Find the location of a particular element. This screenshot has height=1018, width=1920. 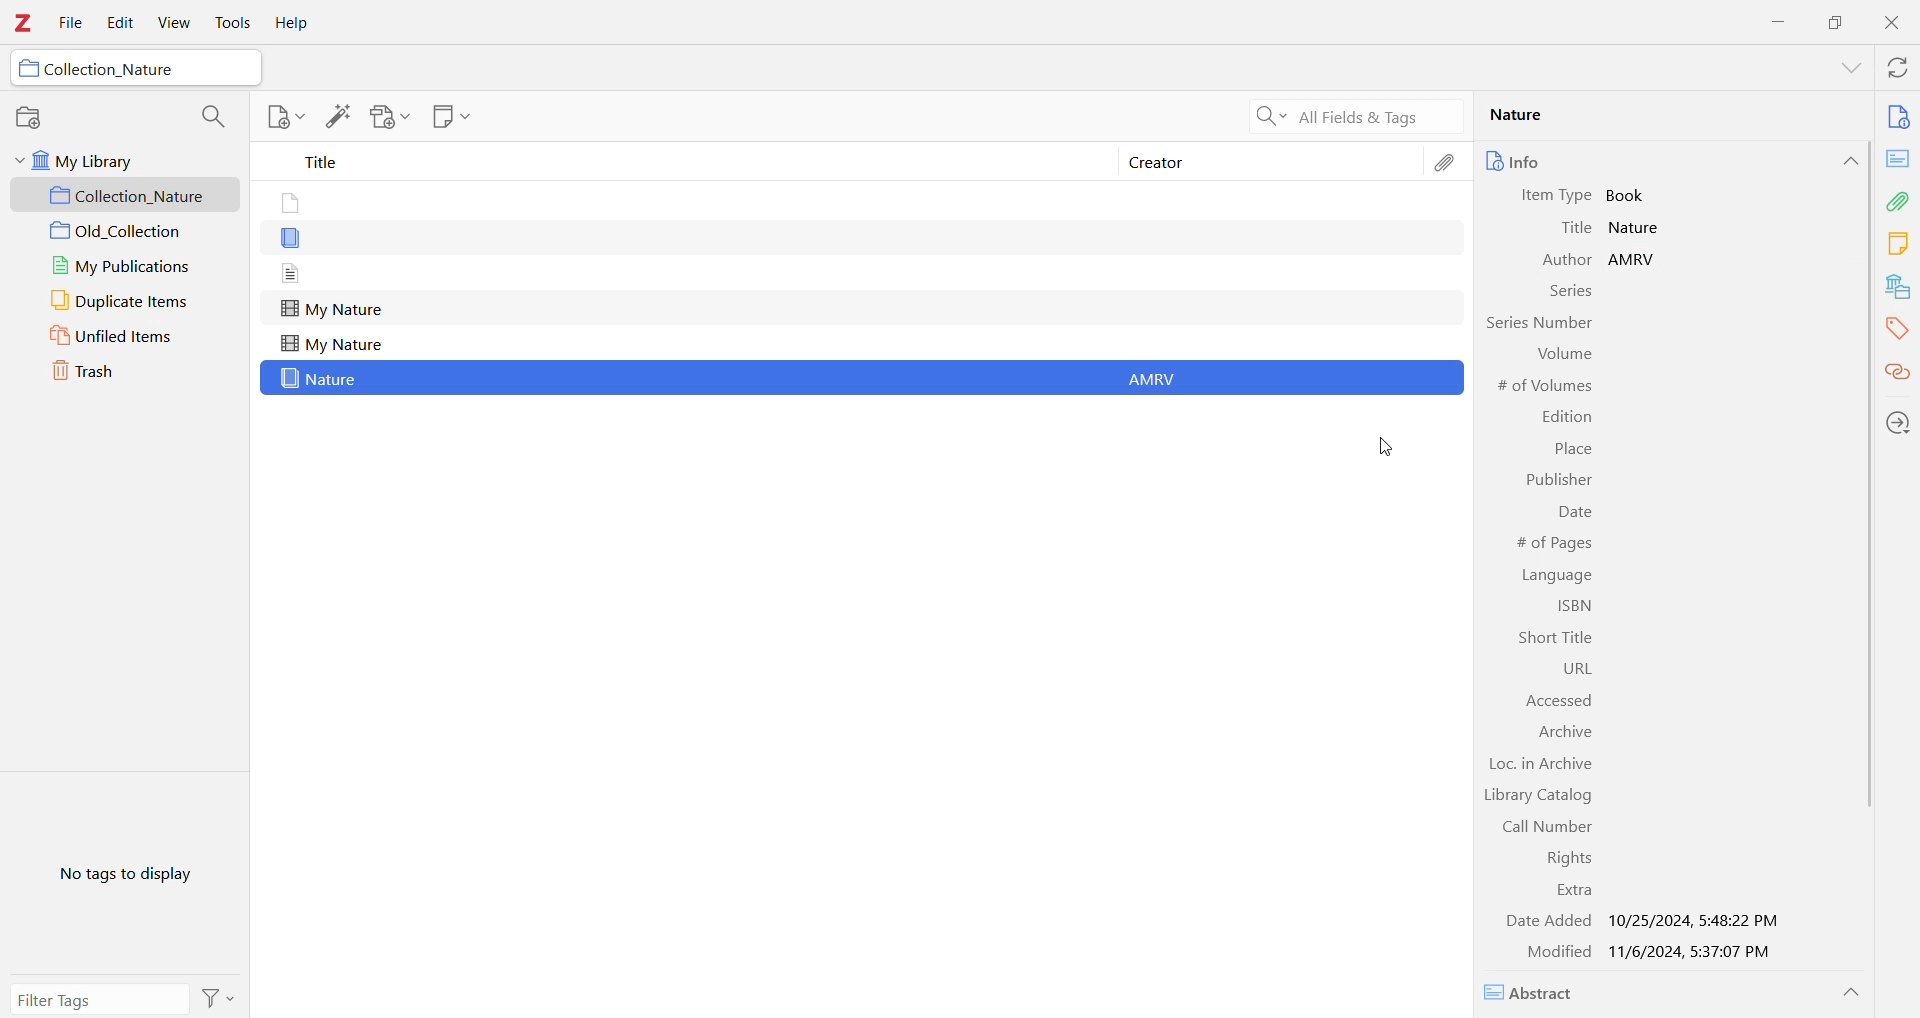

Publisher is located at coordinates (1556, 481).